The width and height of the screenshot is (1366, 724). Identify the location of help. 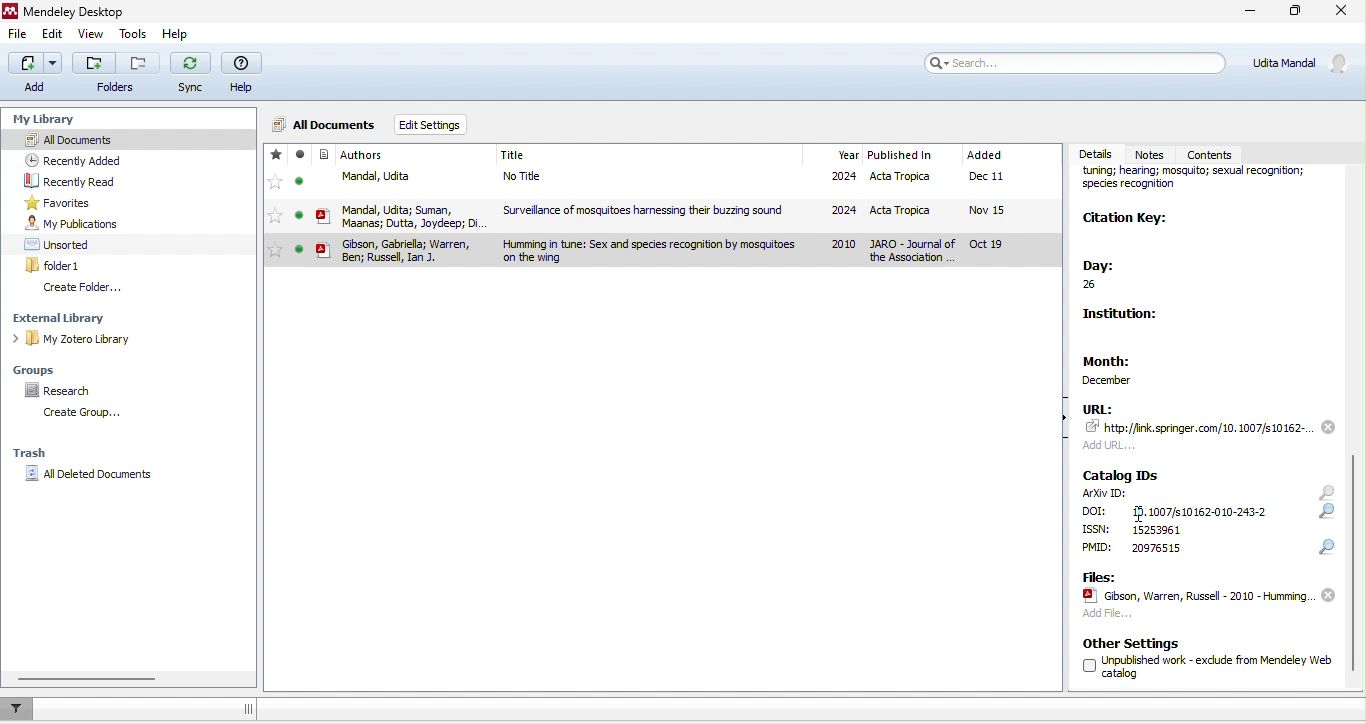
(179, 37).